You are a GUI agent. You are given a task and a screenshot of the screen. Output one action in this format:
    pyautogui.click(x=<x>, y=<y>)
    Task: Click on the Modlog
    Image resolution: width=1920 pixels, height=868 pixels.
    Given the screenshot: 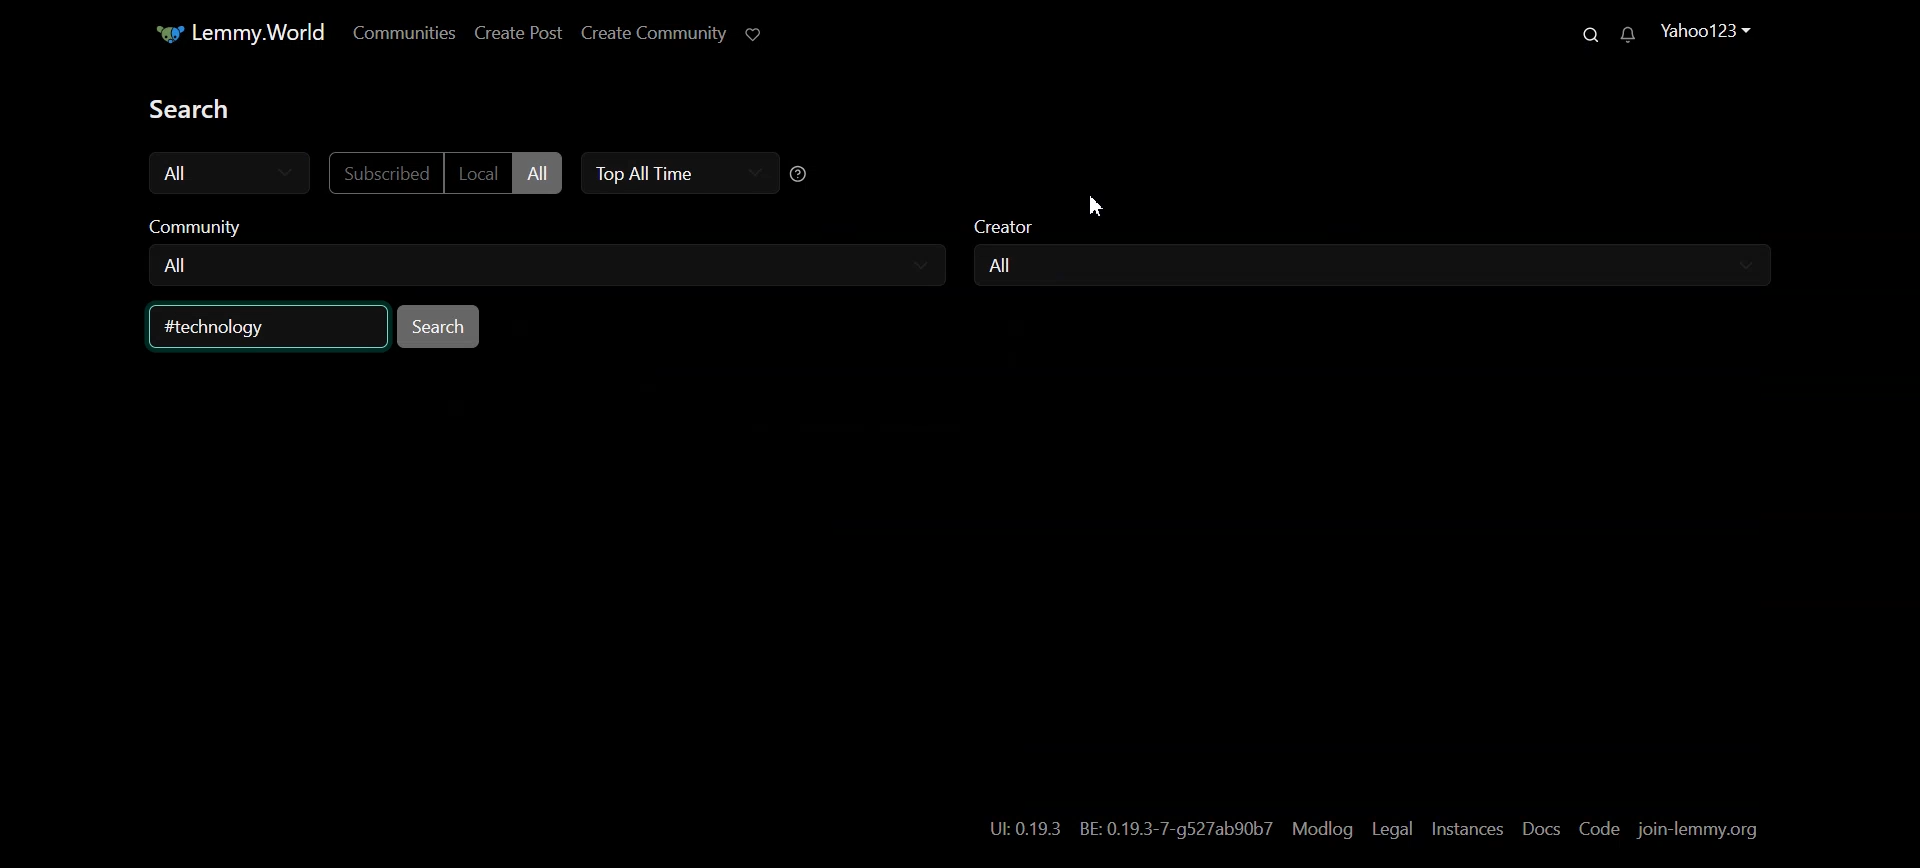 What is the action you would take?
    pyautogui.click(x=1321, y=830)
    